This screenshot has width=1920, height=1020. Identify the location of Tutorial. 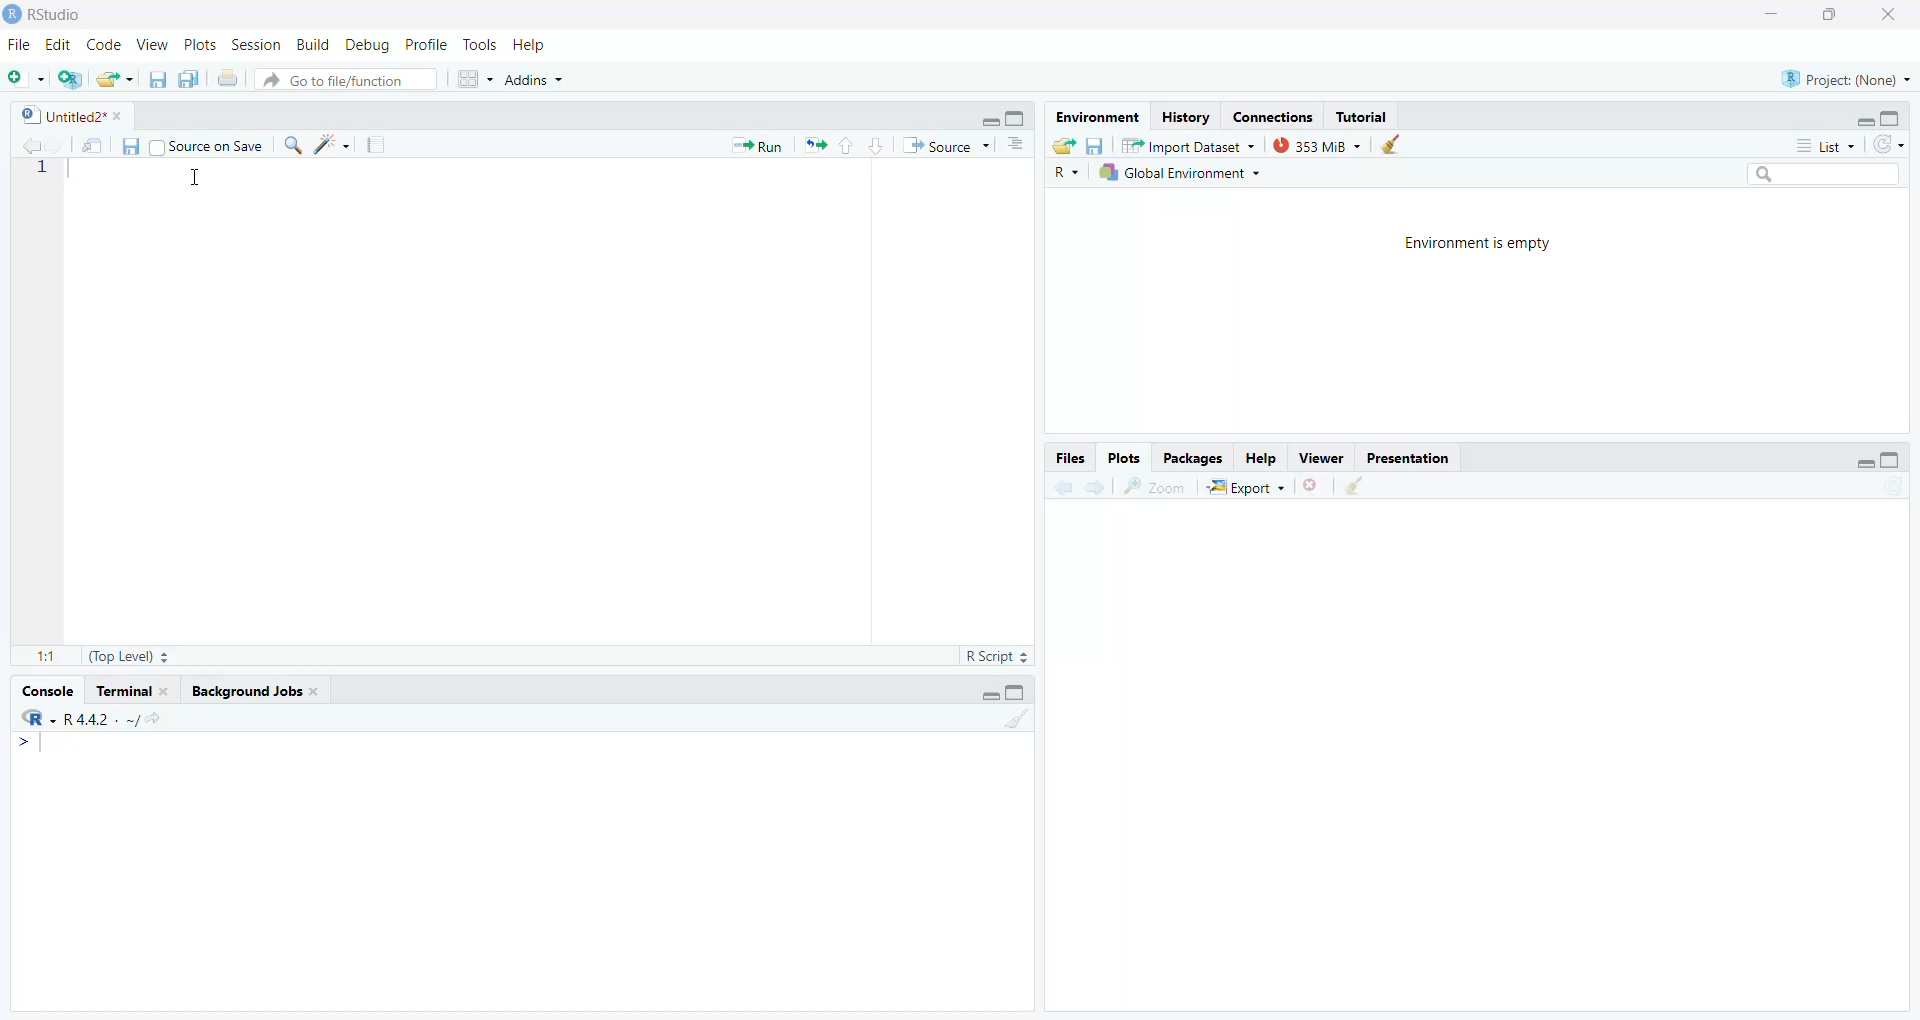
(1360, 115).